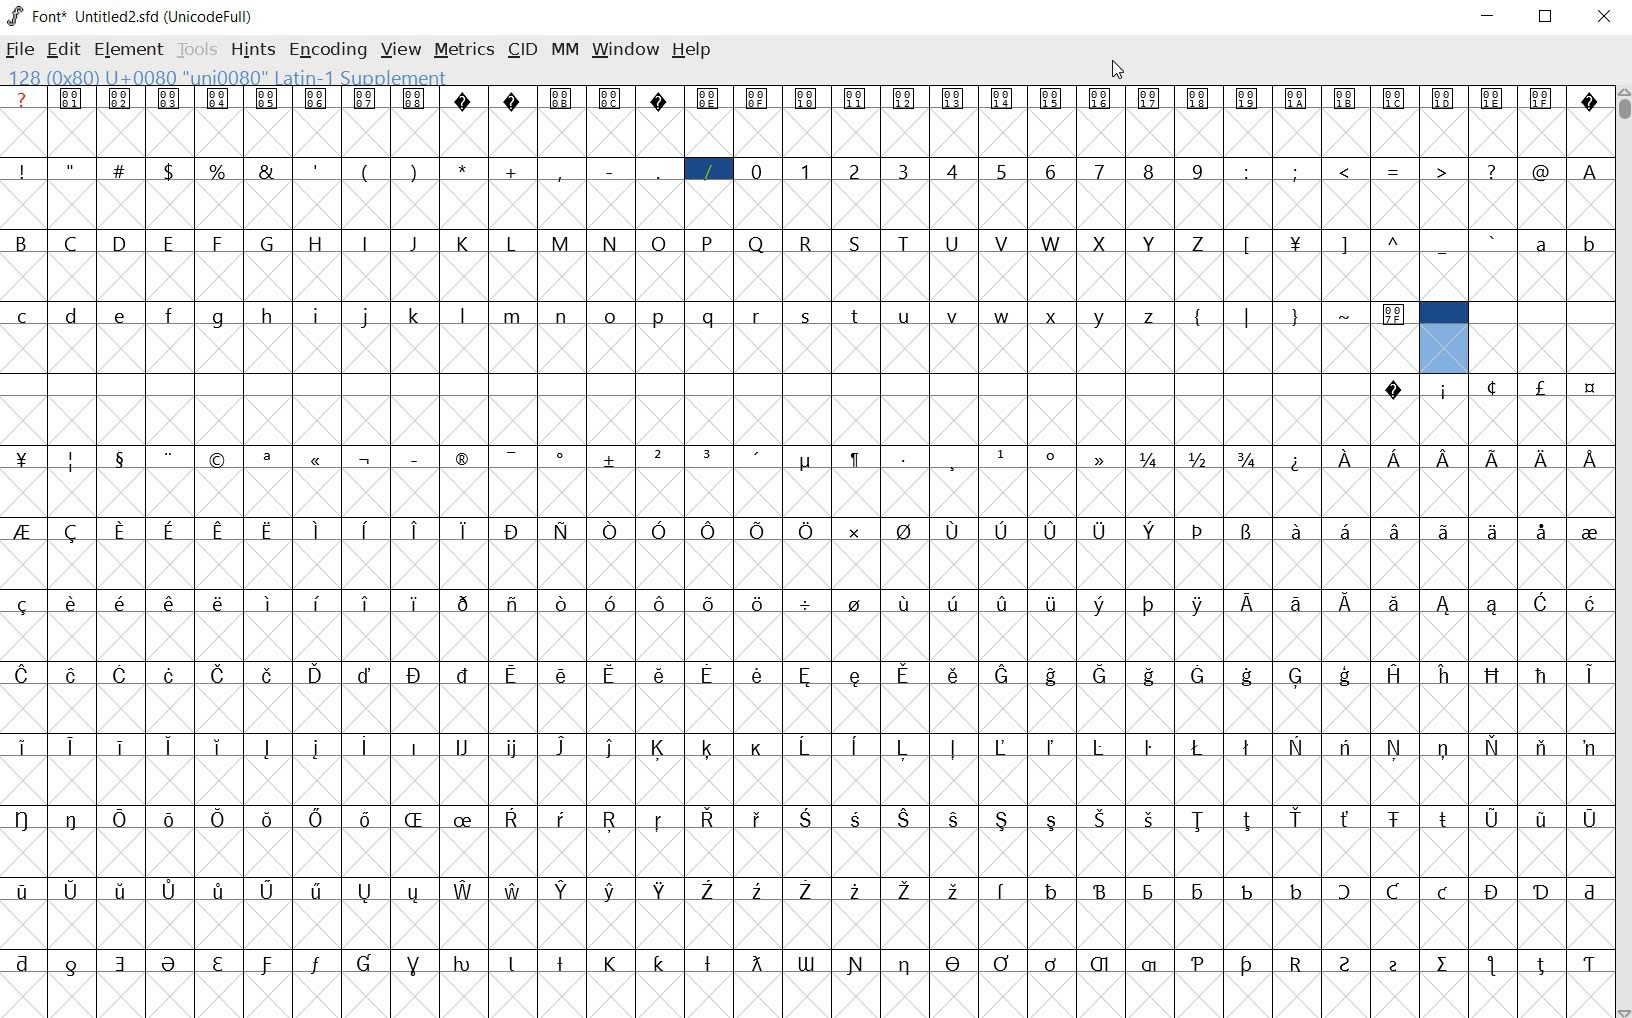  I want to click on Symbol, so click(561, 530).